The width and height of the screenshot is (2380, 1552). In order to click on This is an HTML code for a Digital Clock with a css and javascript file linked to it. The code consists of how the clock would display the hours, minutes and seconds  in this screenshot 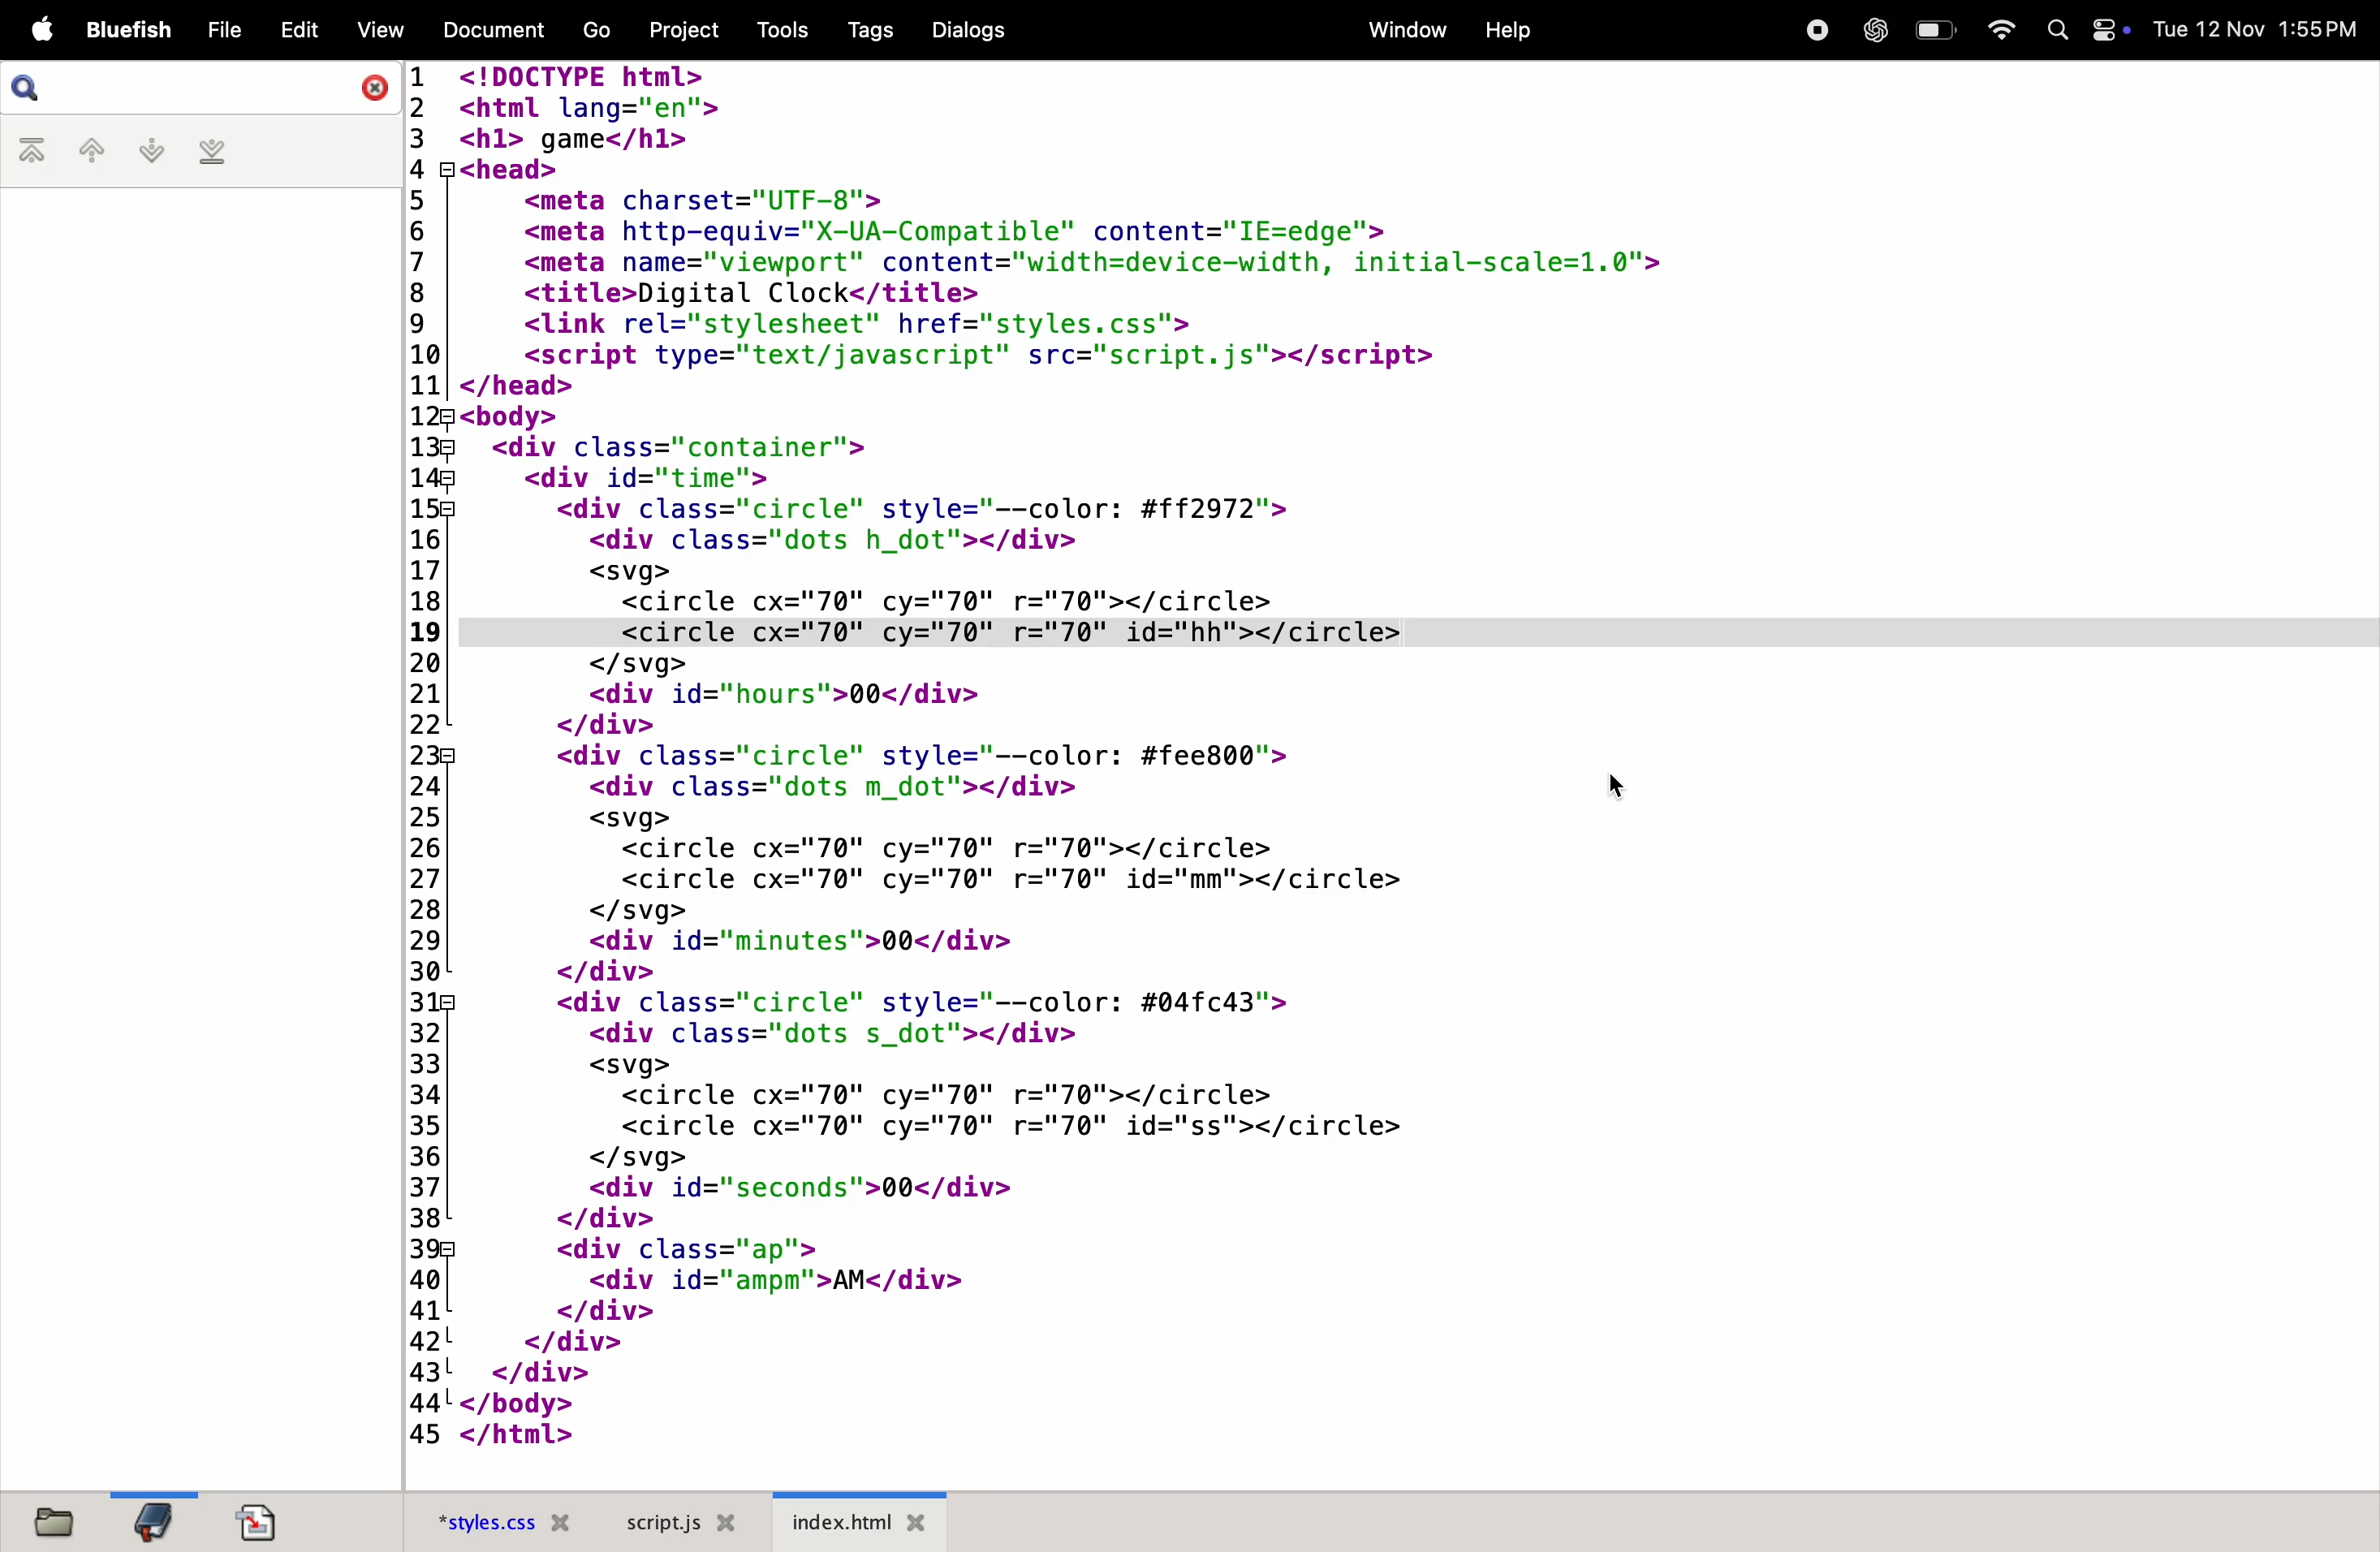, I will do `click(1141, 758)`.